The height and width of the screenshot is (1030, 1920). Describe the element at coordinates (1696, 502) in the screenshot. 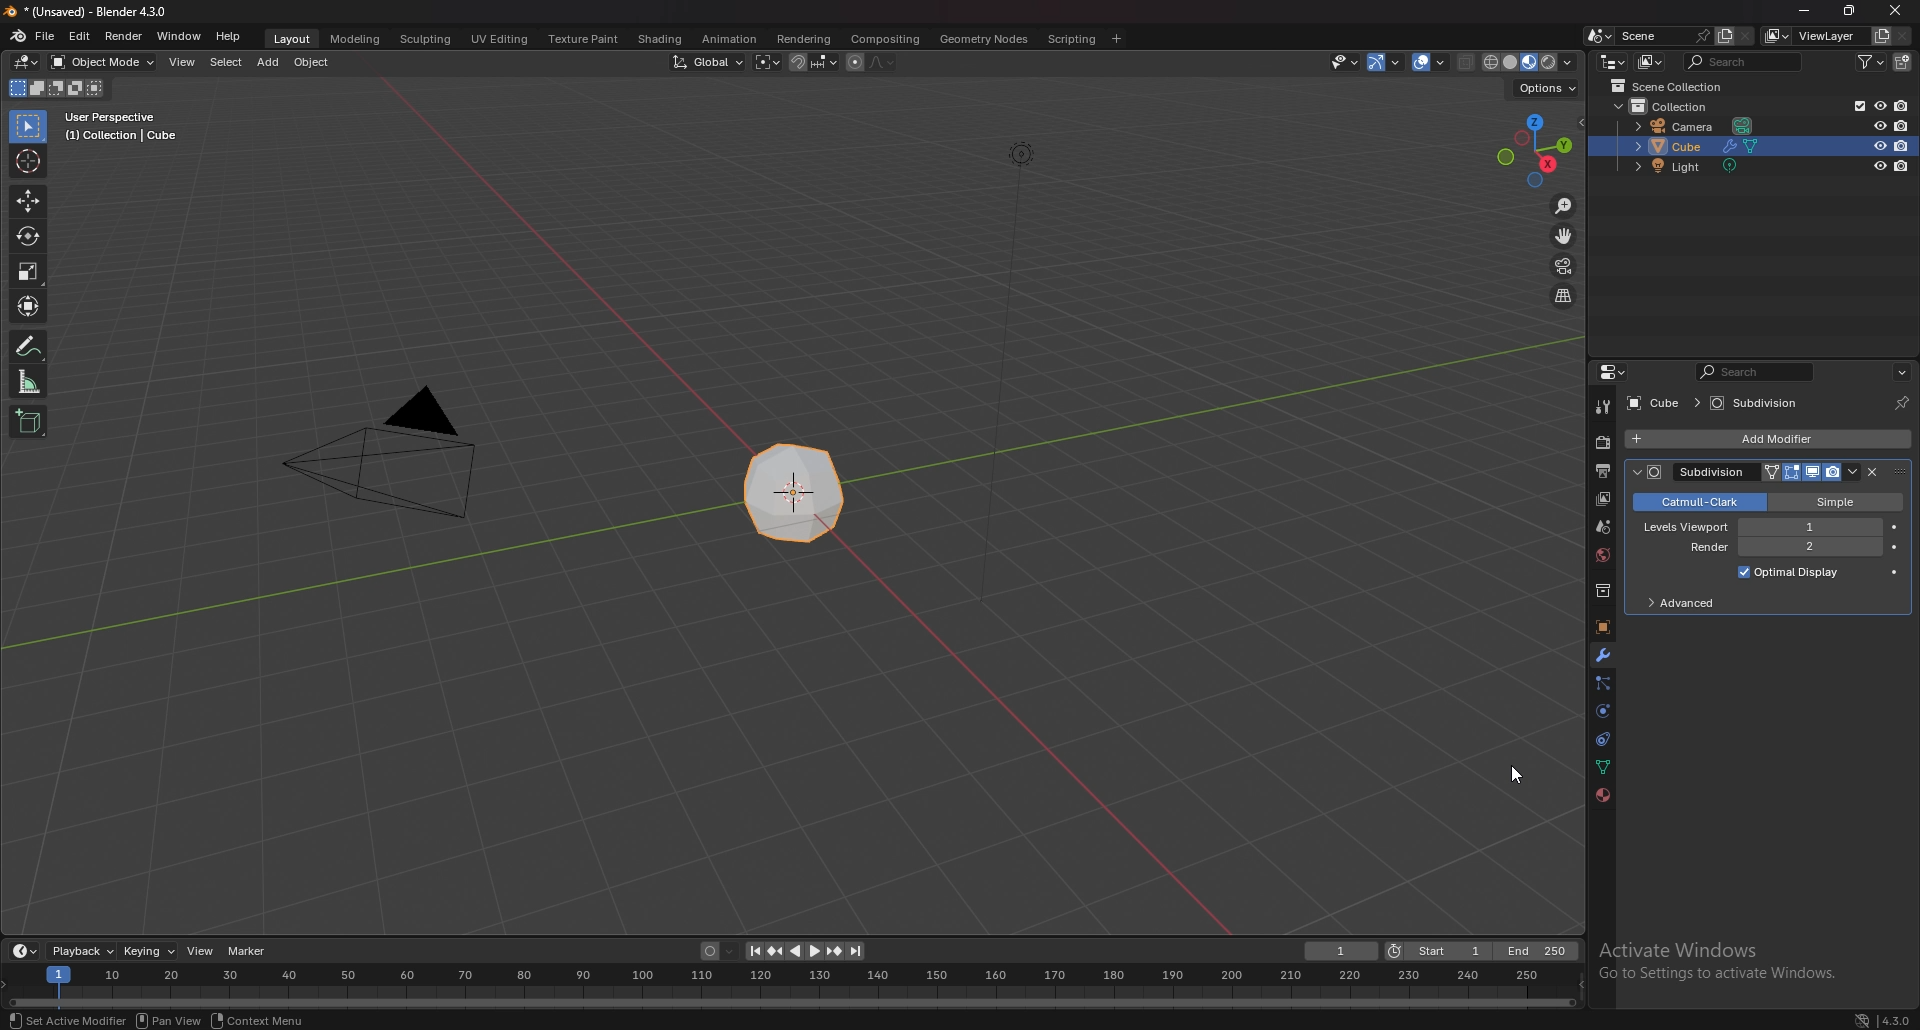

I see `catmull clark` at that location.